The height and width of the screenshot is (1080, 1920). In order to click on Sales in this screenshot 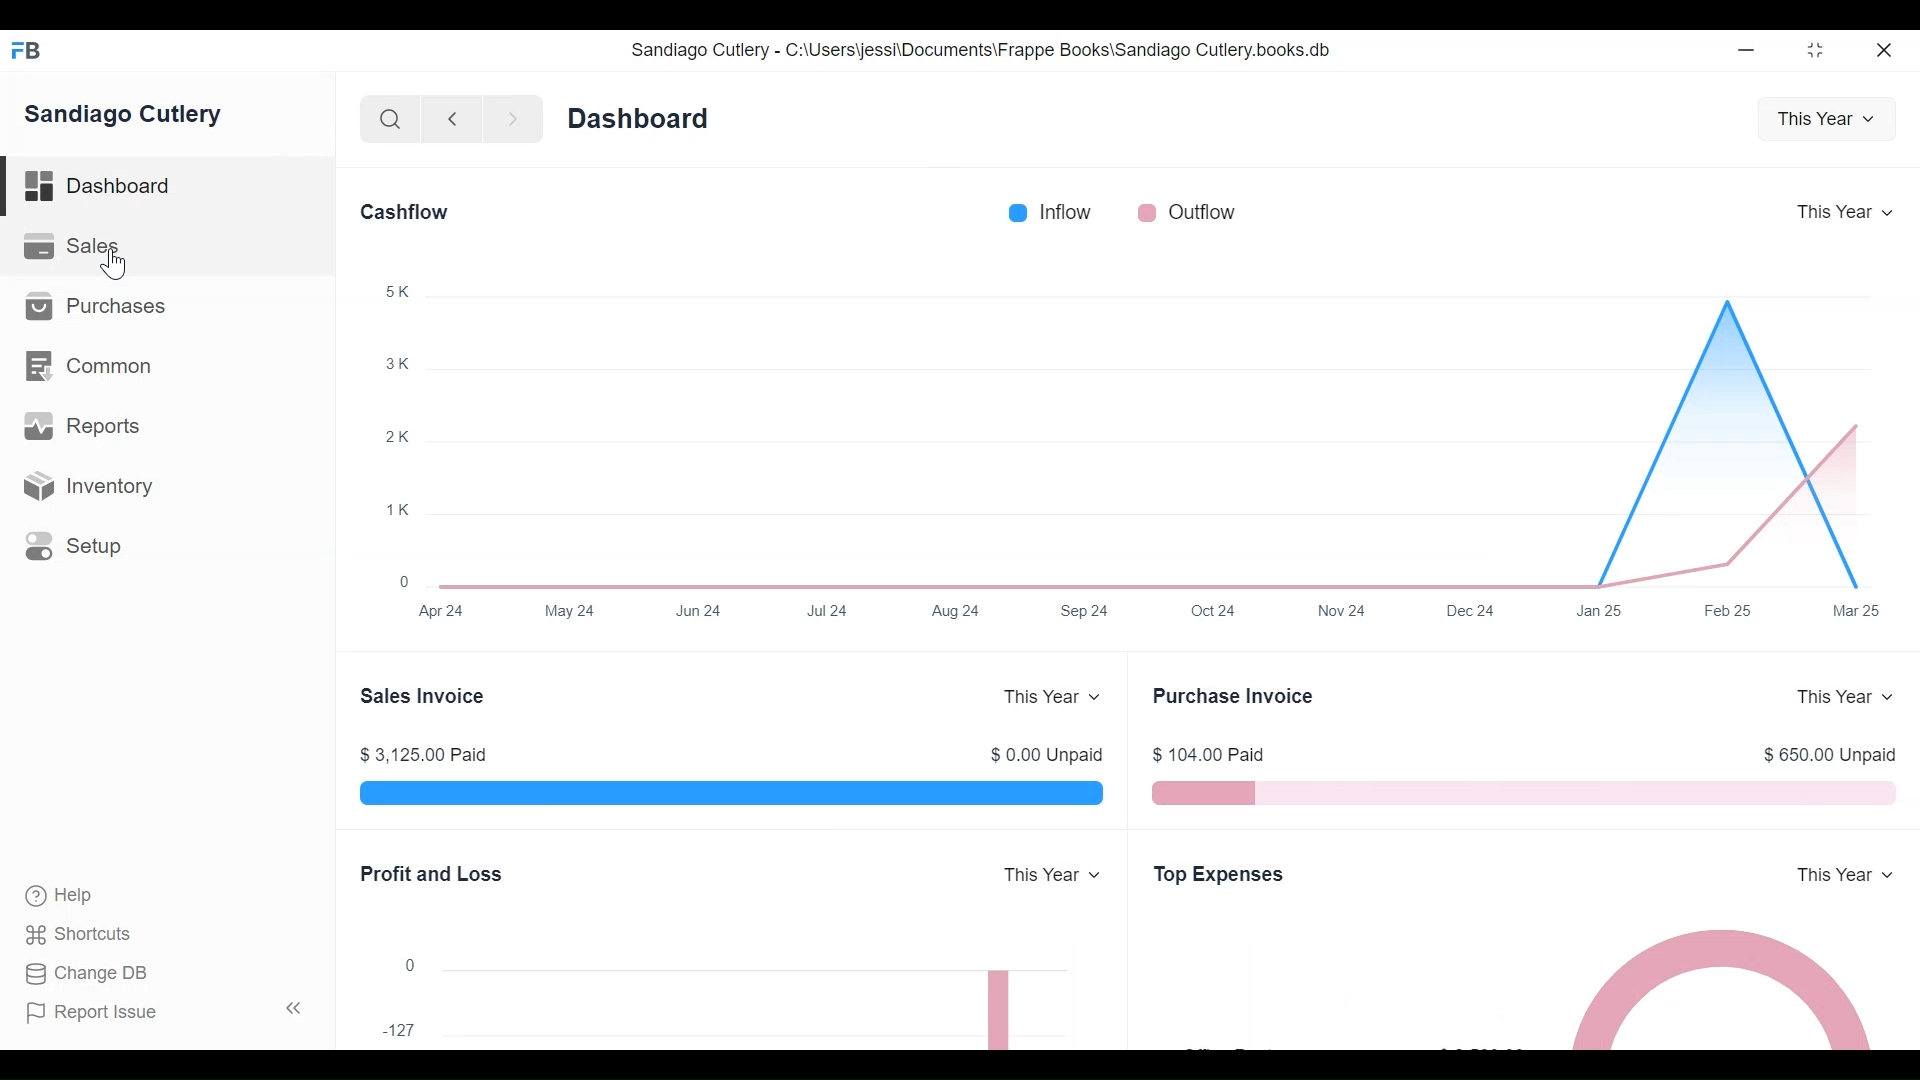, I will do `click(72, 242)`.